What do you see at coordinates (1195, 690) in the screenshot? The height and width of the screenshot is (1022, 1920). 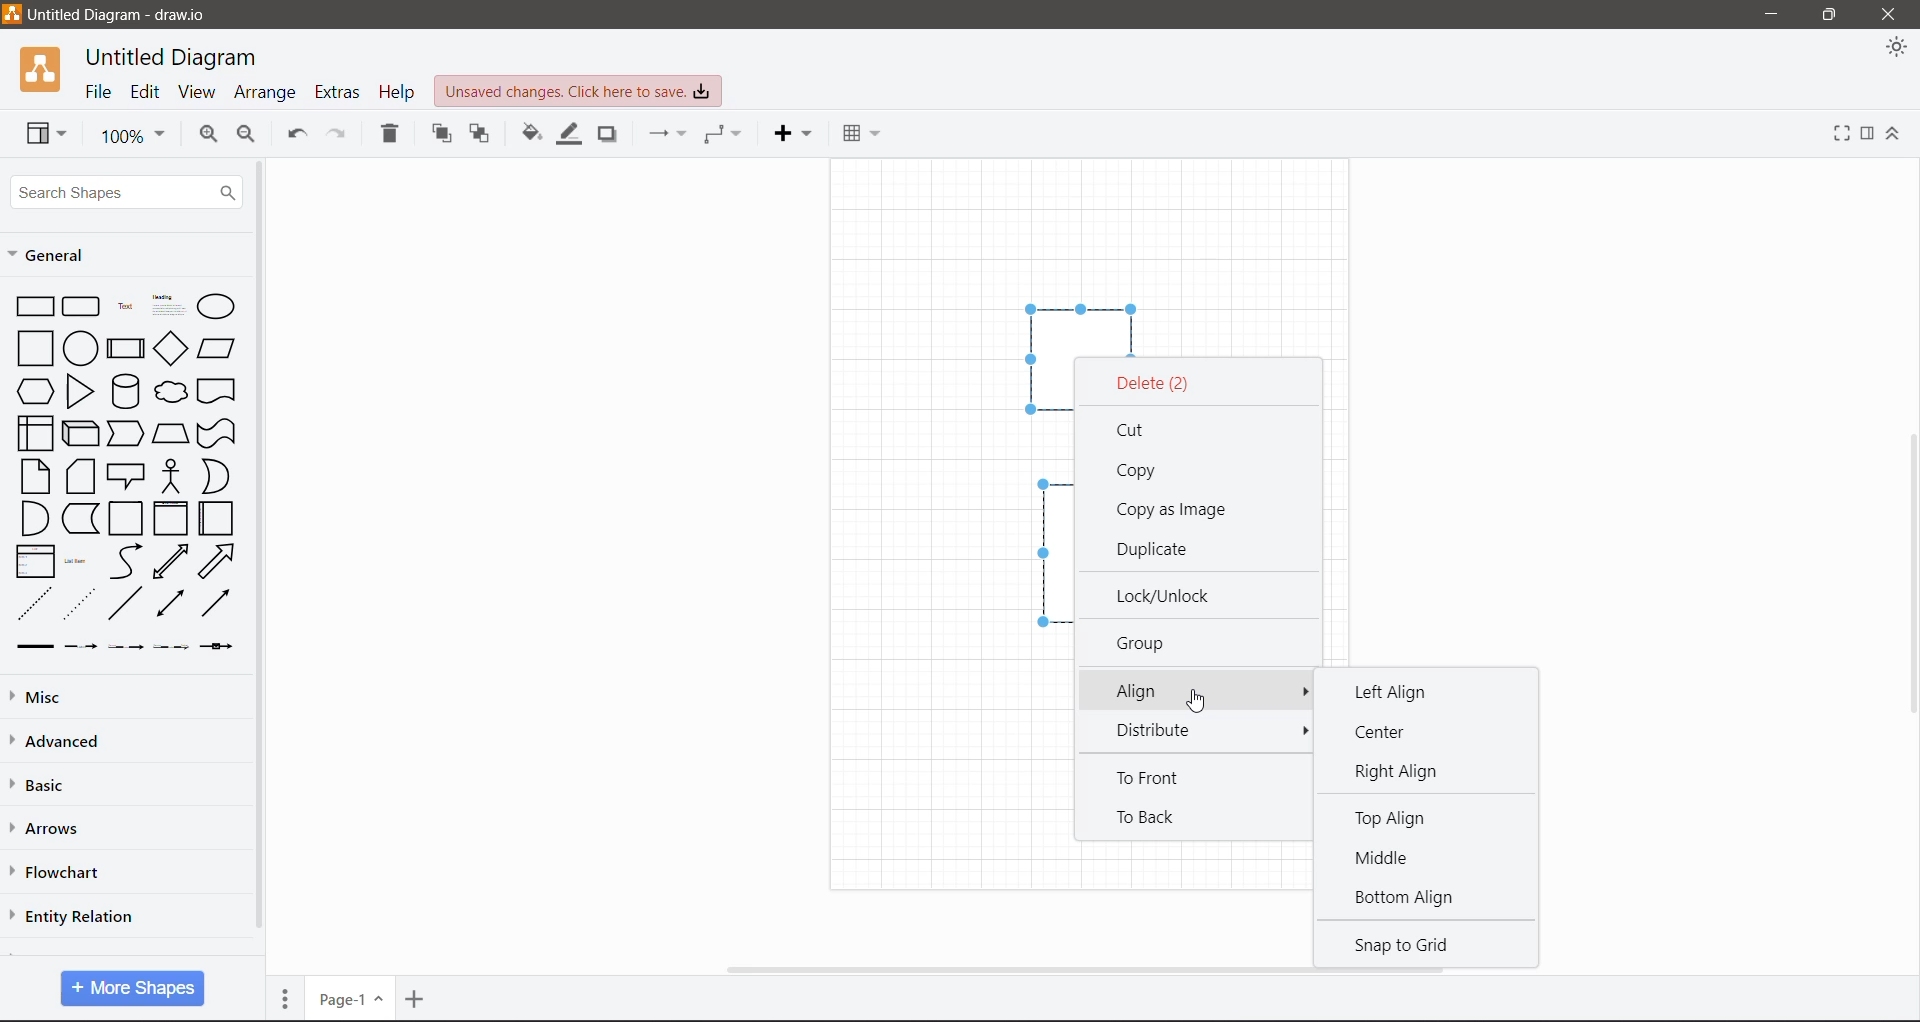 I see `Align` at bounding box center [1195, 690].